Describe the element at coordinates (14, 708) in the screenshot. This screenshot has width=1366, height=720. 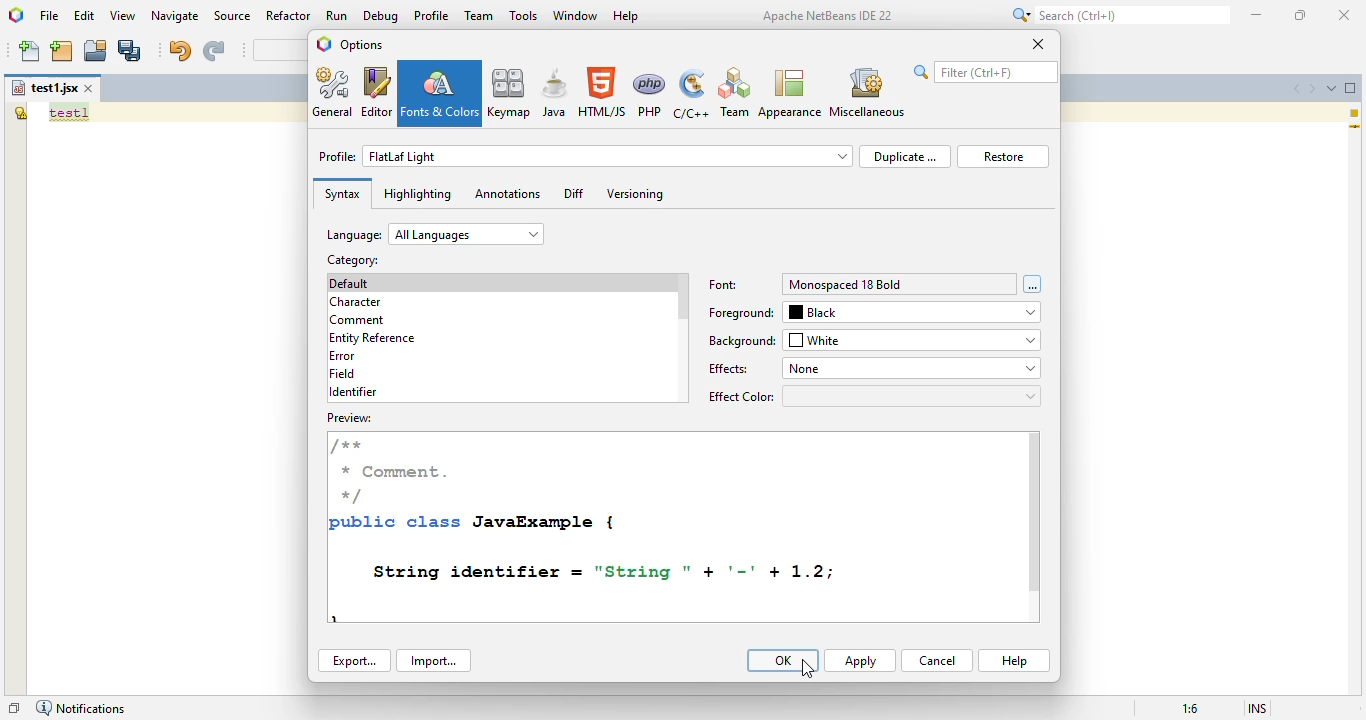
I see `restore window group` at that location.